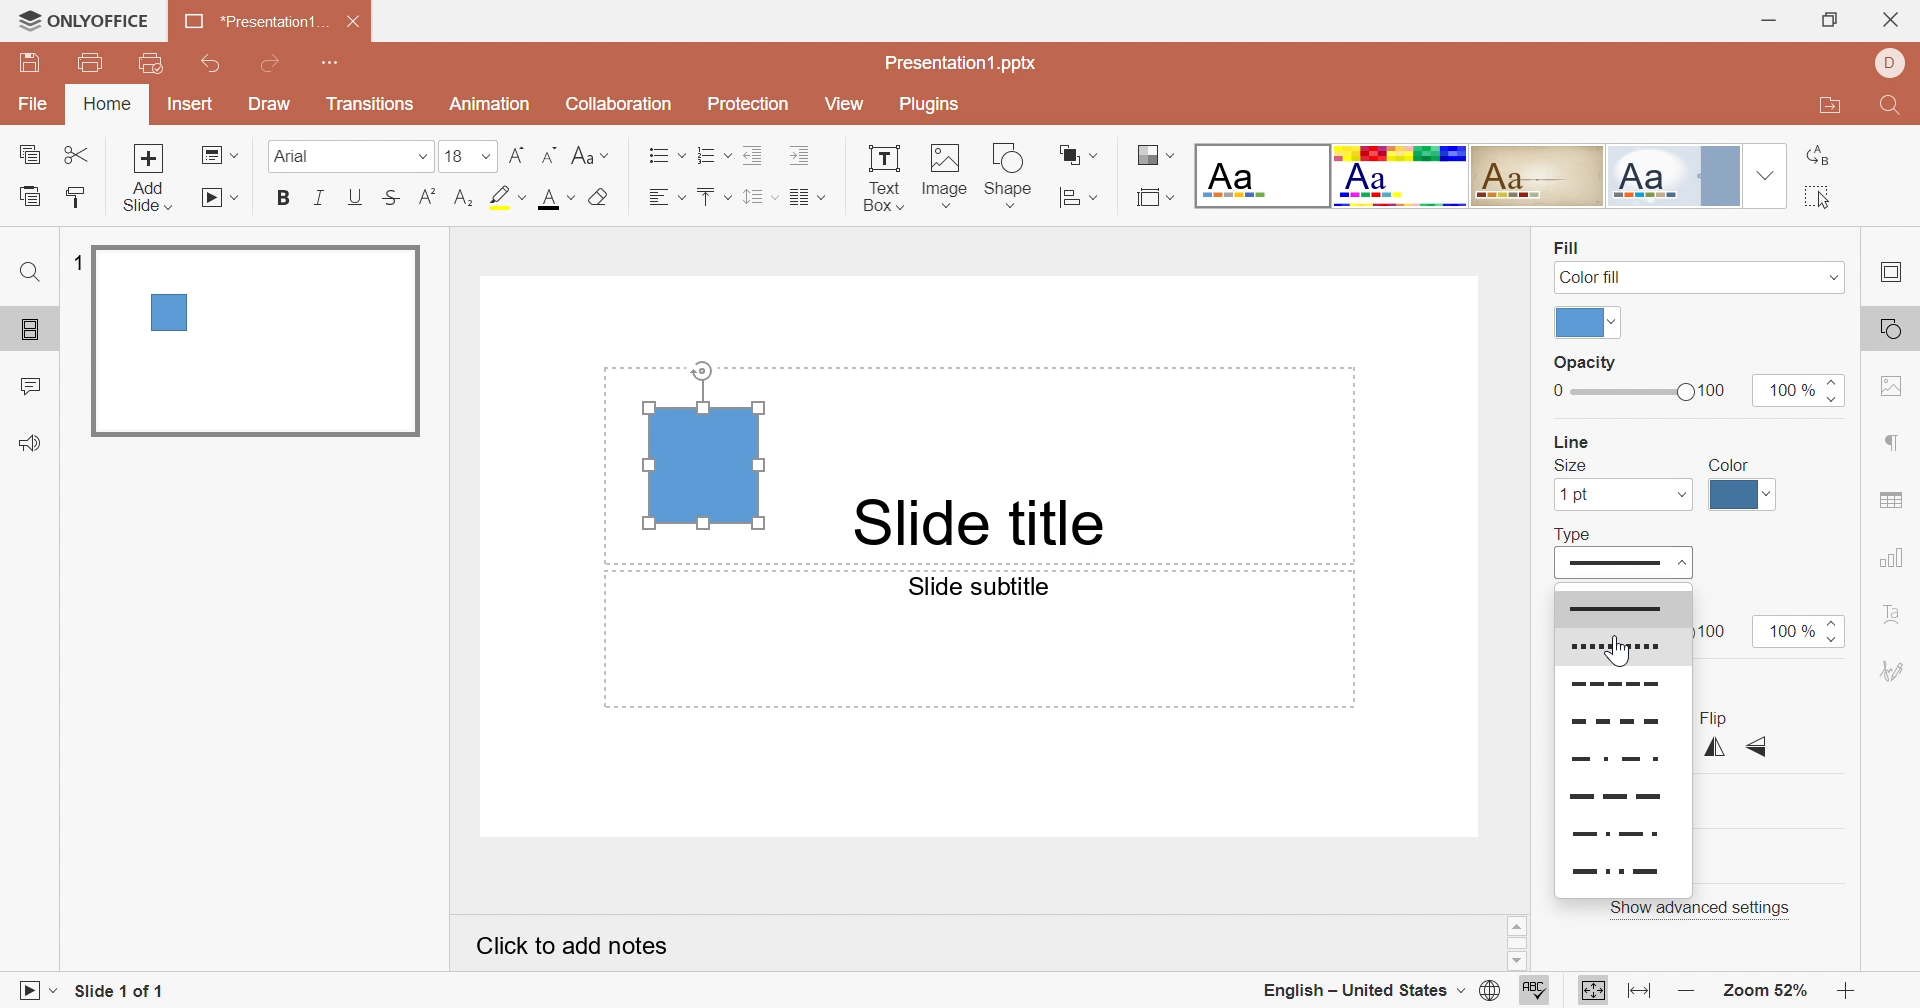 This screenshot has height=1008, width=1920. What do you see at coordinates (711, 197) in the screenshot?
I see `Align Top` at bounding box center [711, 197].